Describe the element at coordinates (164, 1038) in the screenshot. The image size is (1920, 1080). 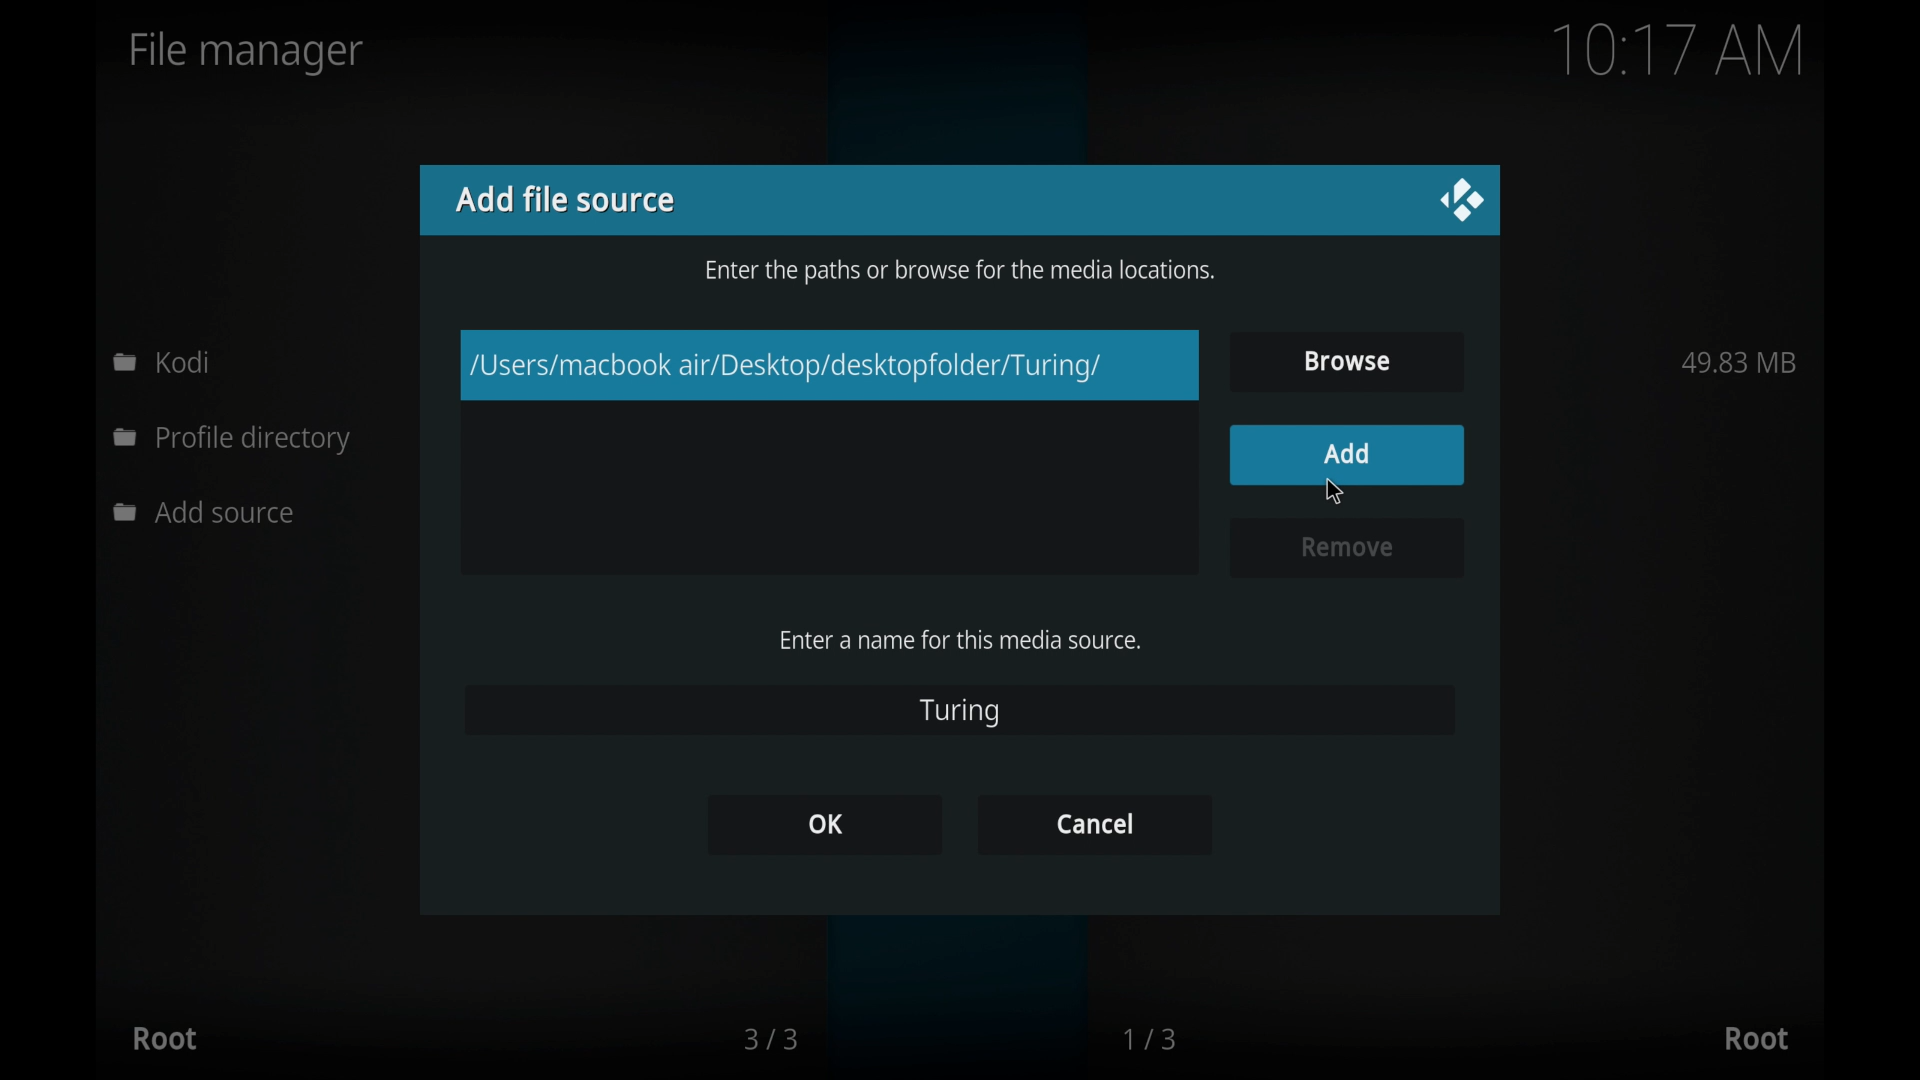
I see `root` at that location.